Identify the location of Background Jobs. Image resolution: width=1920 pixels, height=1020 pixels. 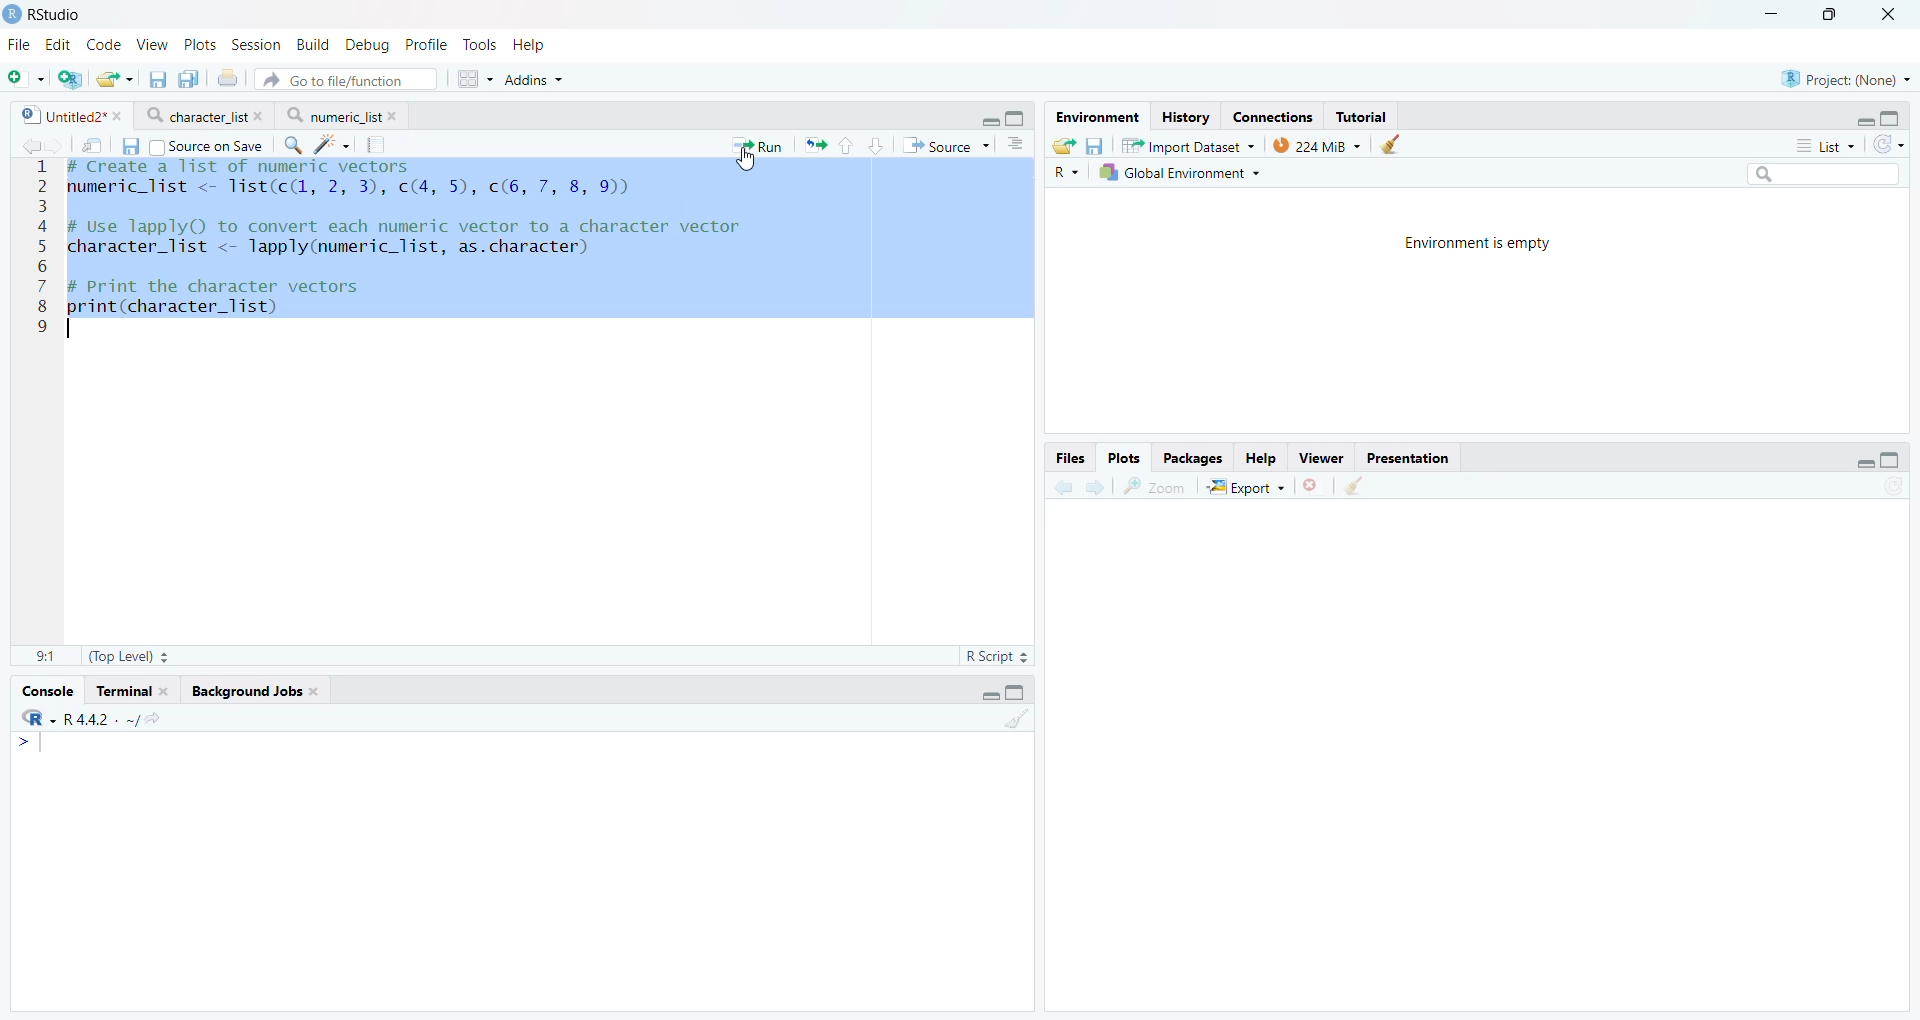
(255, 693).